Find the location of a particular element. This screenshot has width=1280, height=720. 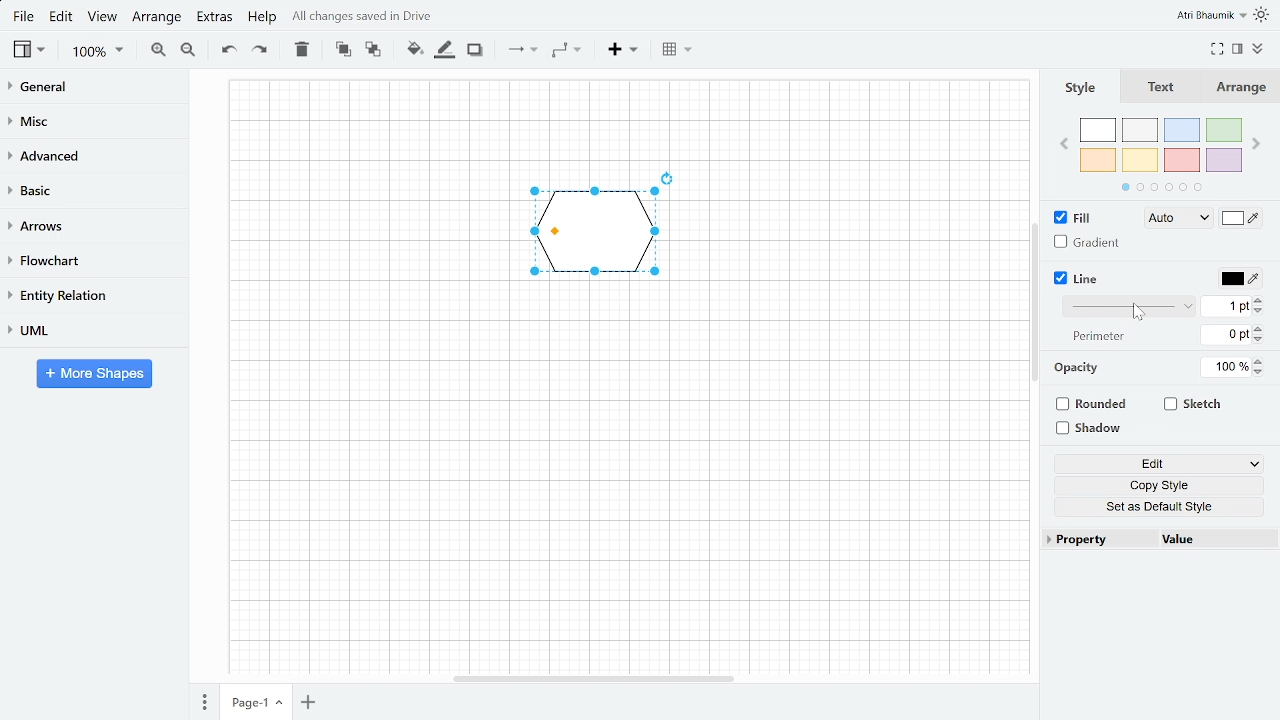

Value is located at coordinates (1219, 539).